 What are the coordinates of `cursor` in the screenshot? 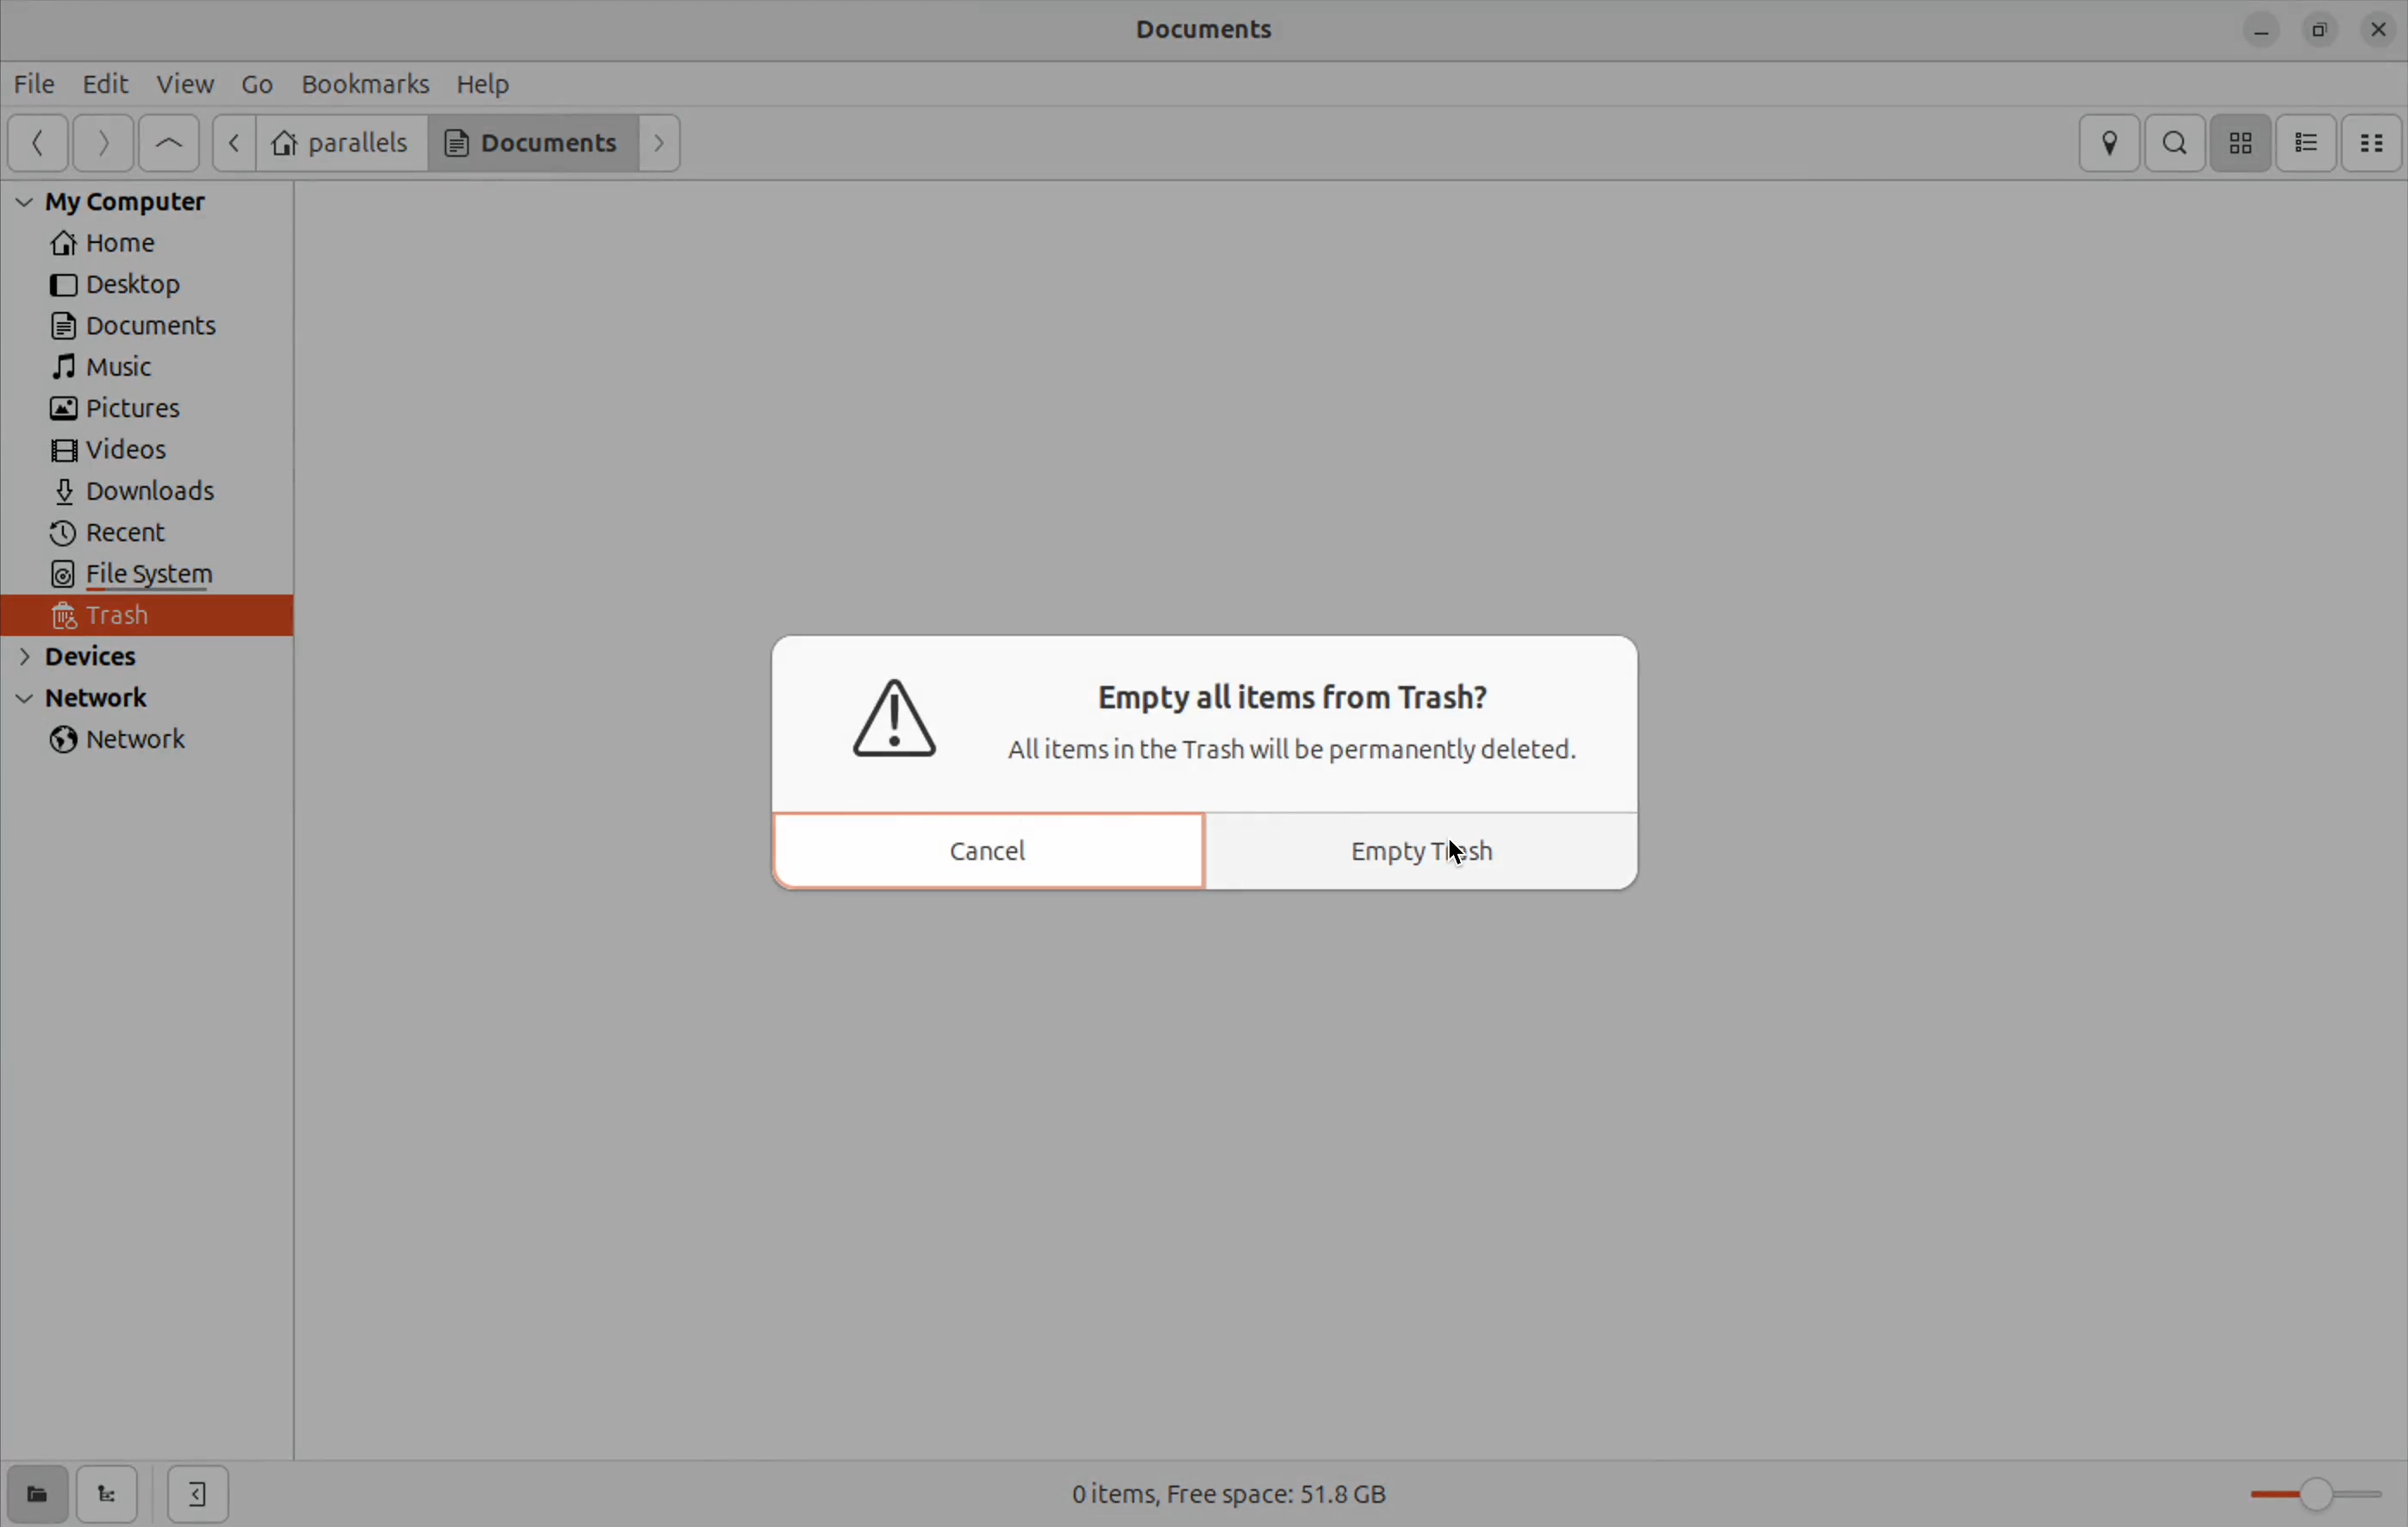 It's located at (1461, 856).